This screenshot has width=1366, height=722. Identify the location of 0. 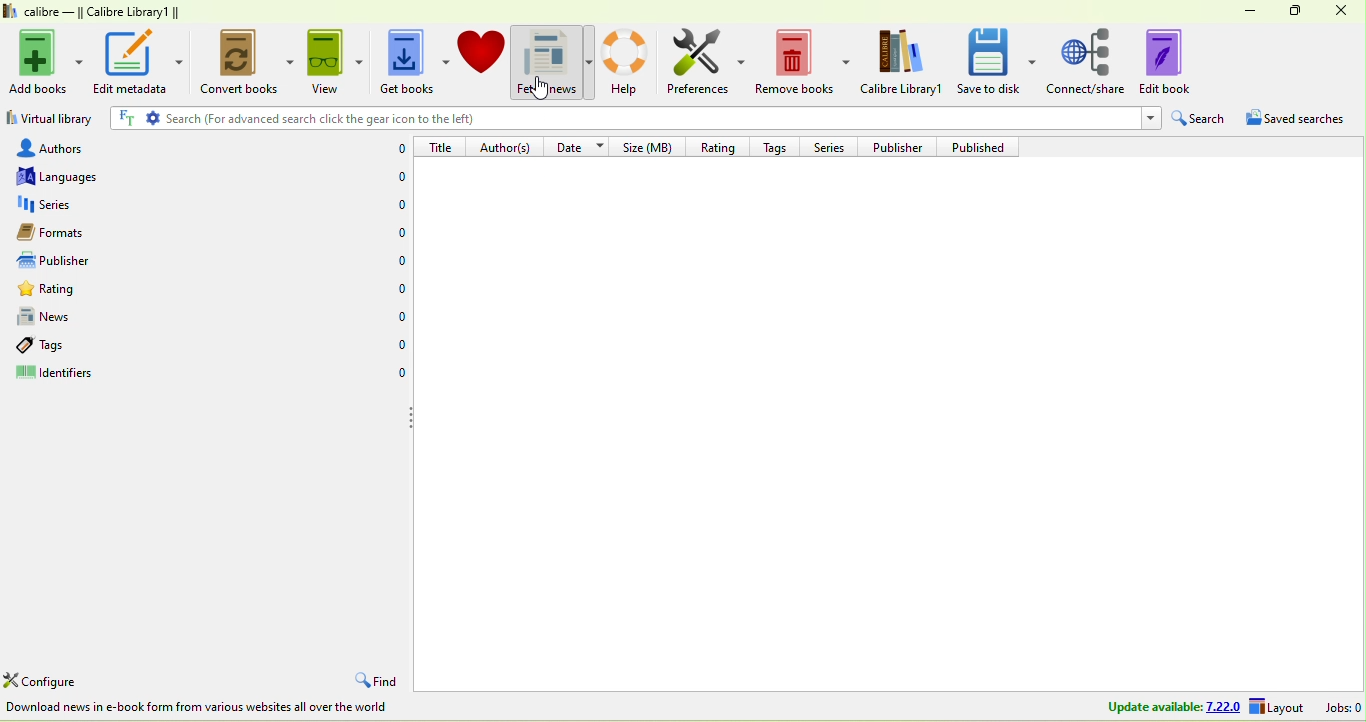
(397, 374).